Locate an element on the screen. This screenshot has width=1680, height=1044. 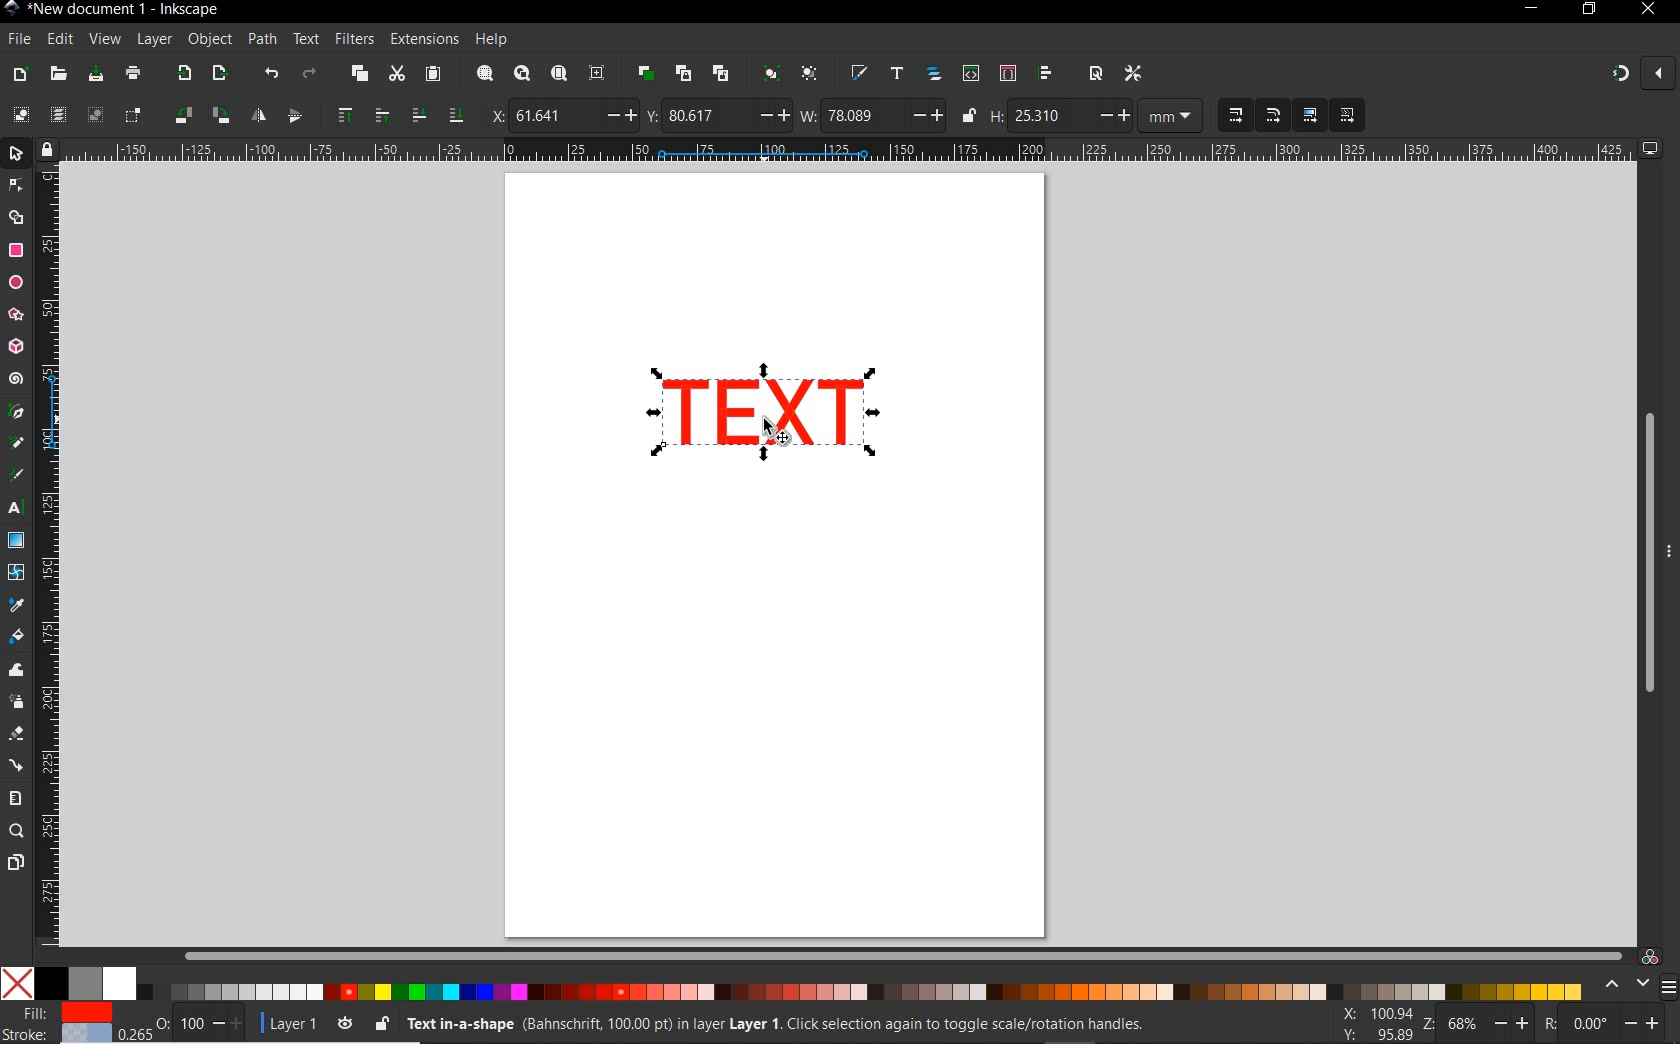
group is located at coordinates (768, 75).